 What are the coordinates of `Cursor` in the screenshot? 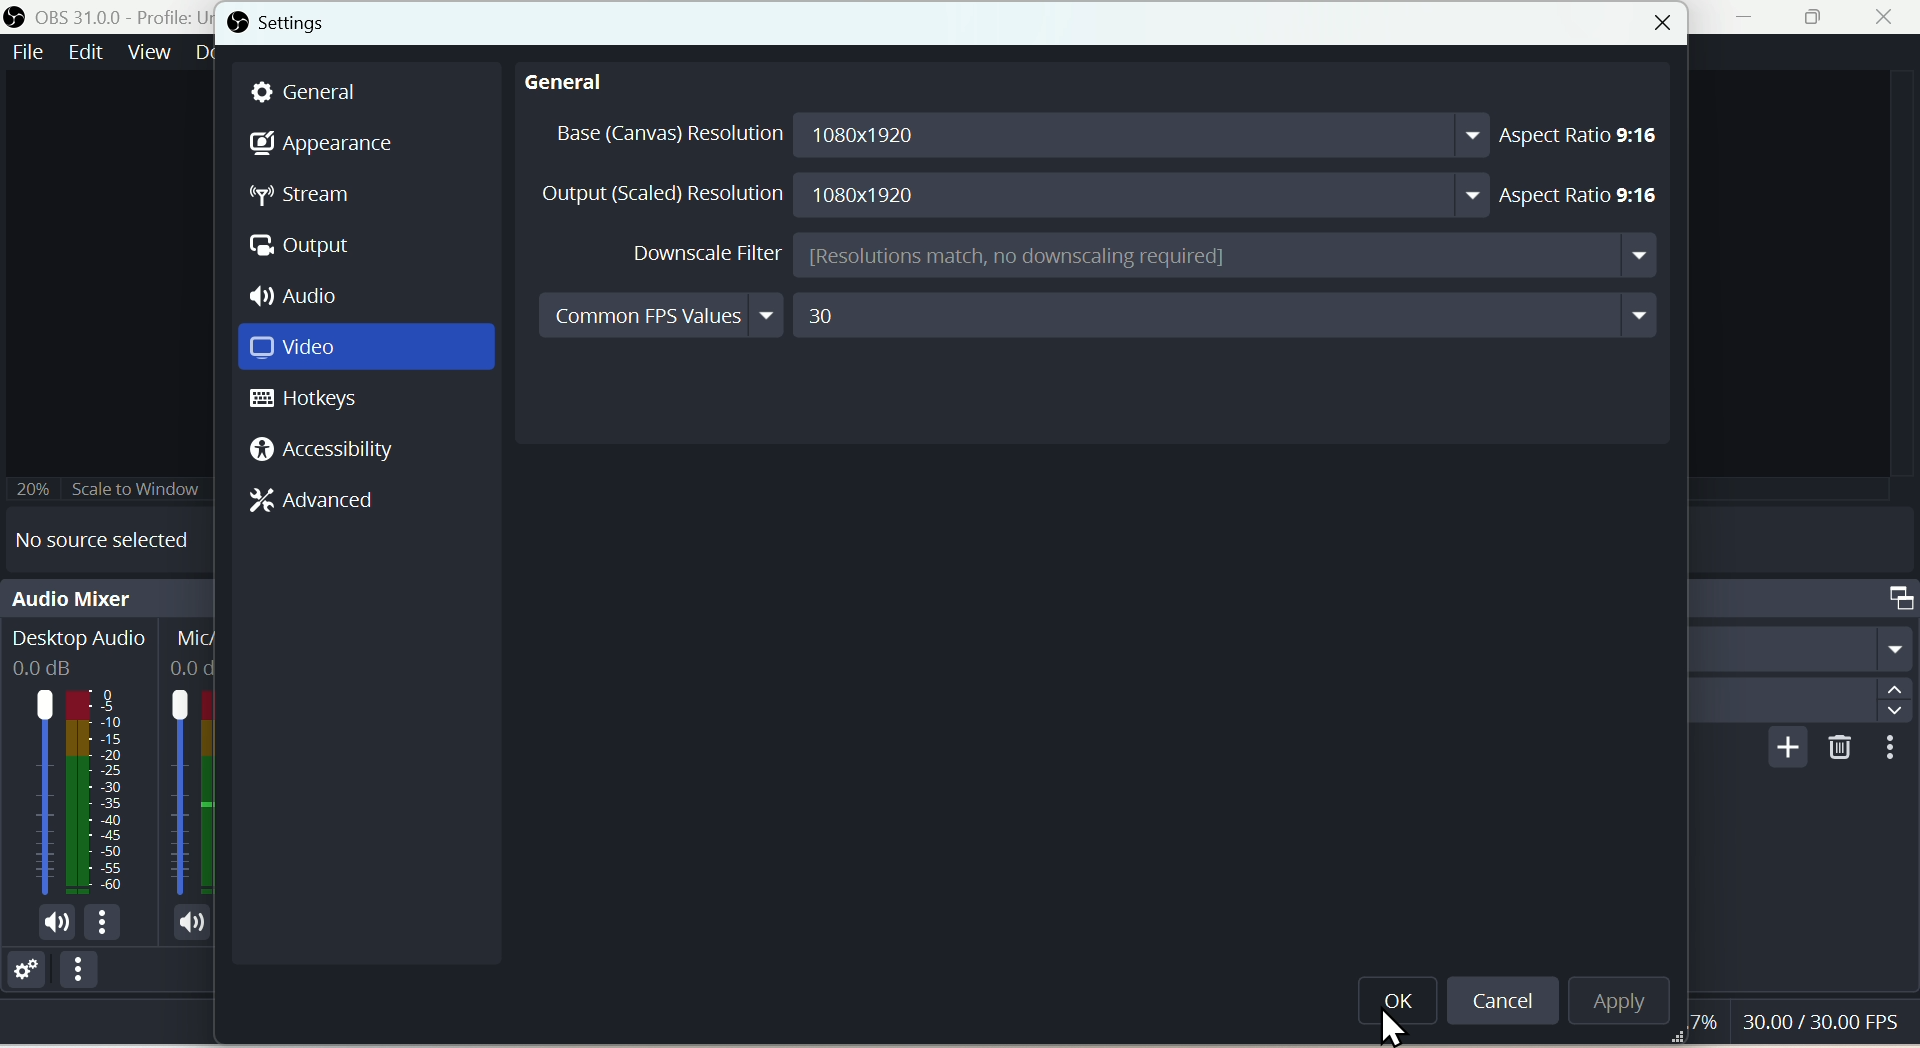 It's located at (1397, 1027).